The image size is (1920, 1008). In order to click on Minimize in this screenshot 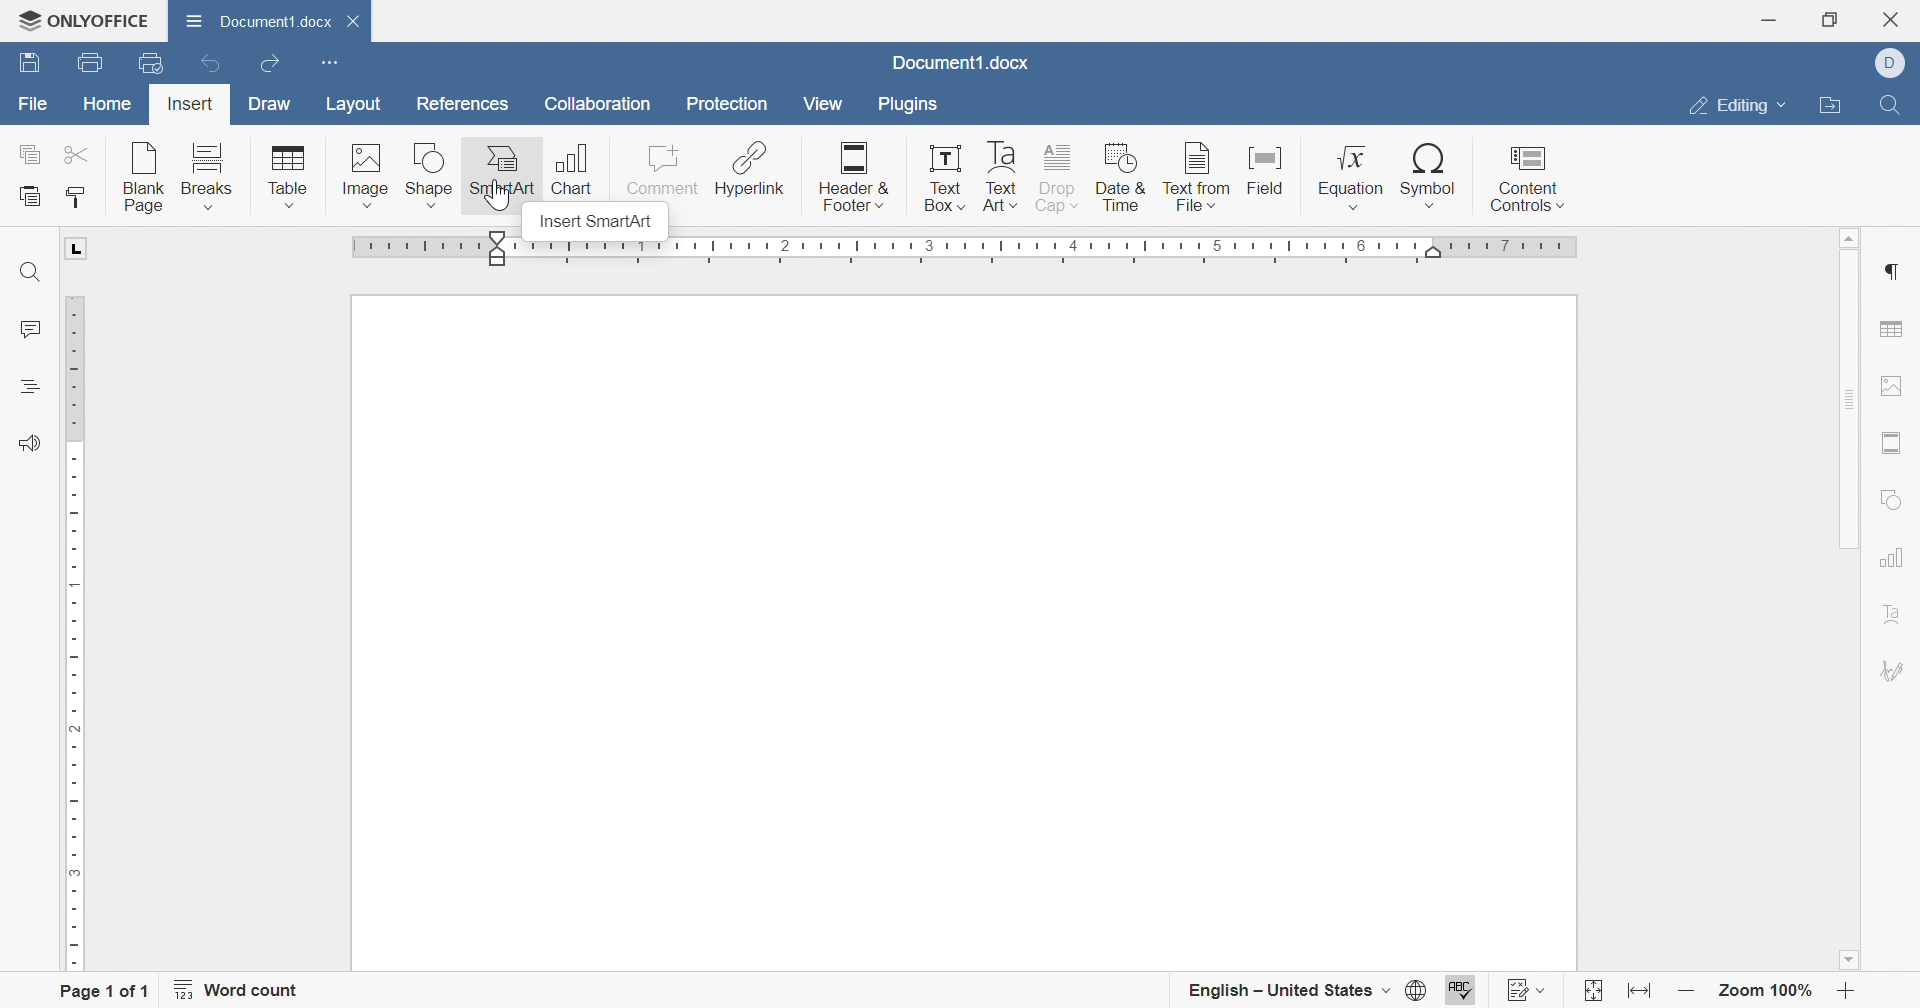, I will do `click(1769, 21)`.